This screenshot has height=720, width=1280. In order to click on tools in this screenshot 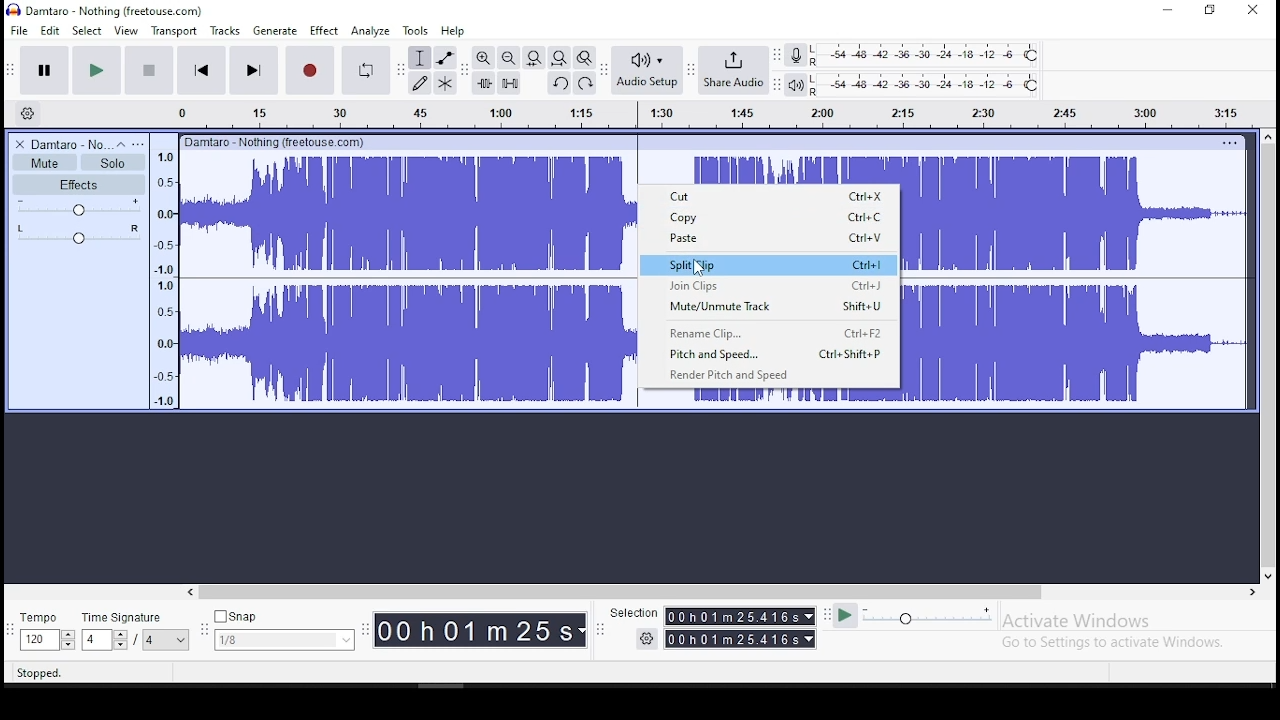, I will do `click(416, 32)`.